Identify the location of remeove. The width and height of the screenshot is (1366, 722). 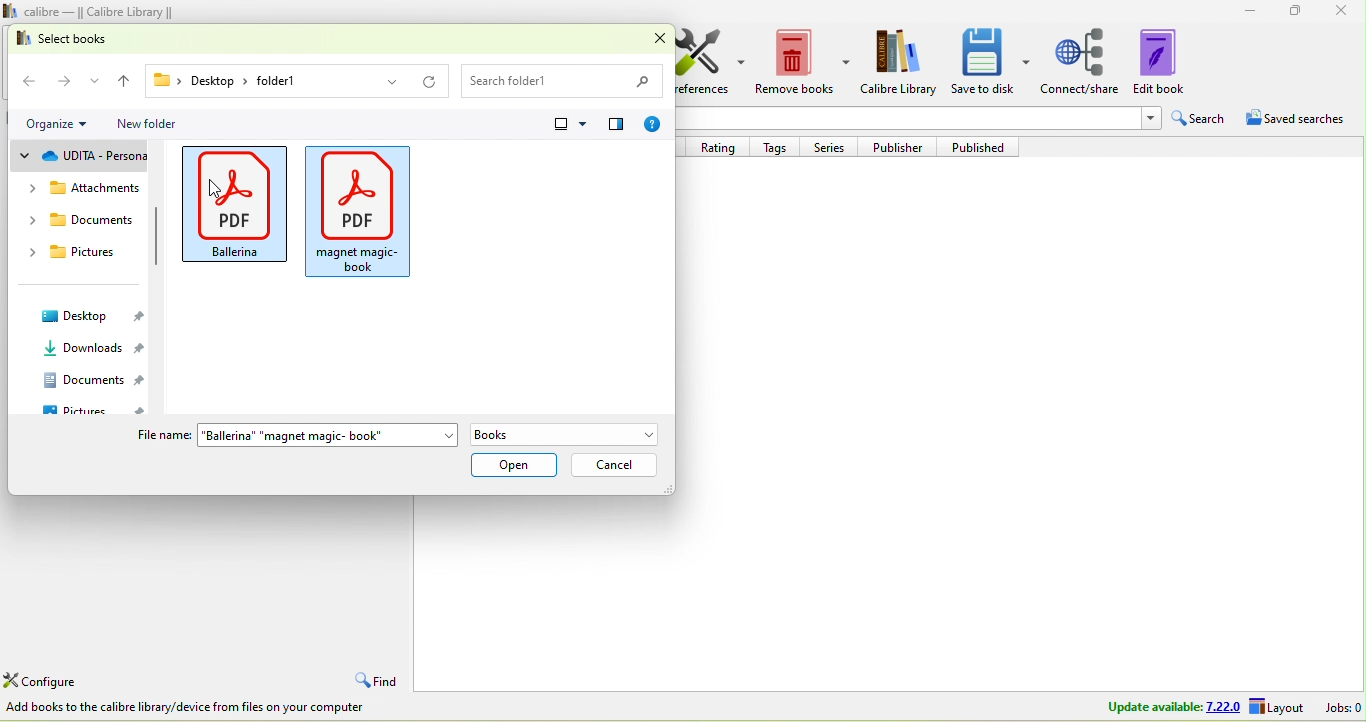
(802, 63).